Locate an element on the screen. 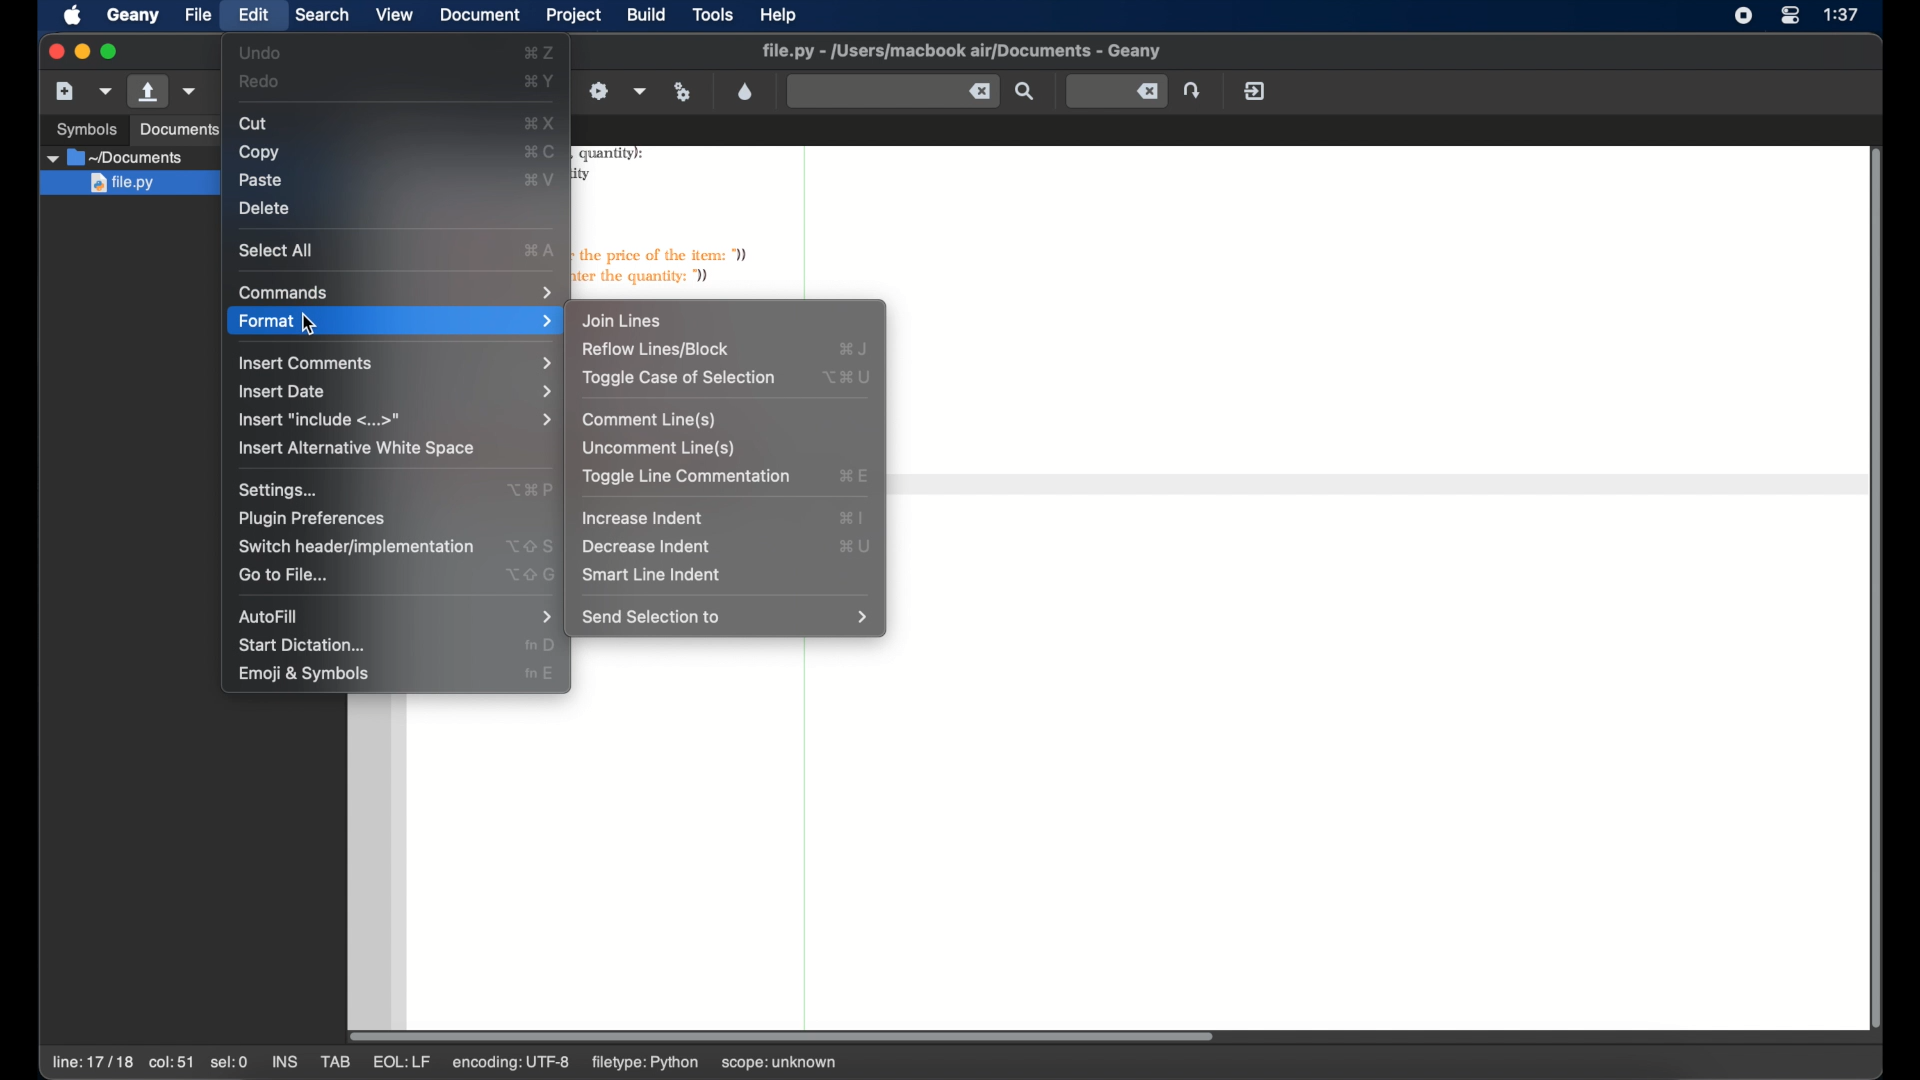 This screenshot has height=1080, width=1920. autofill is located at coordinates (269, 617).